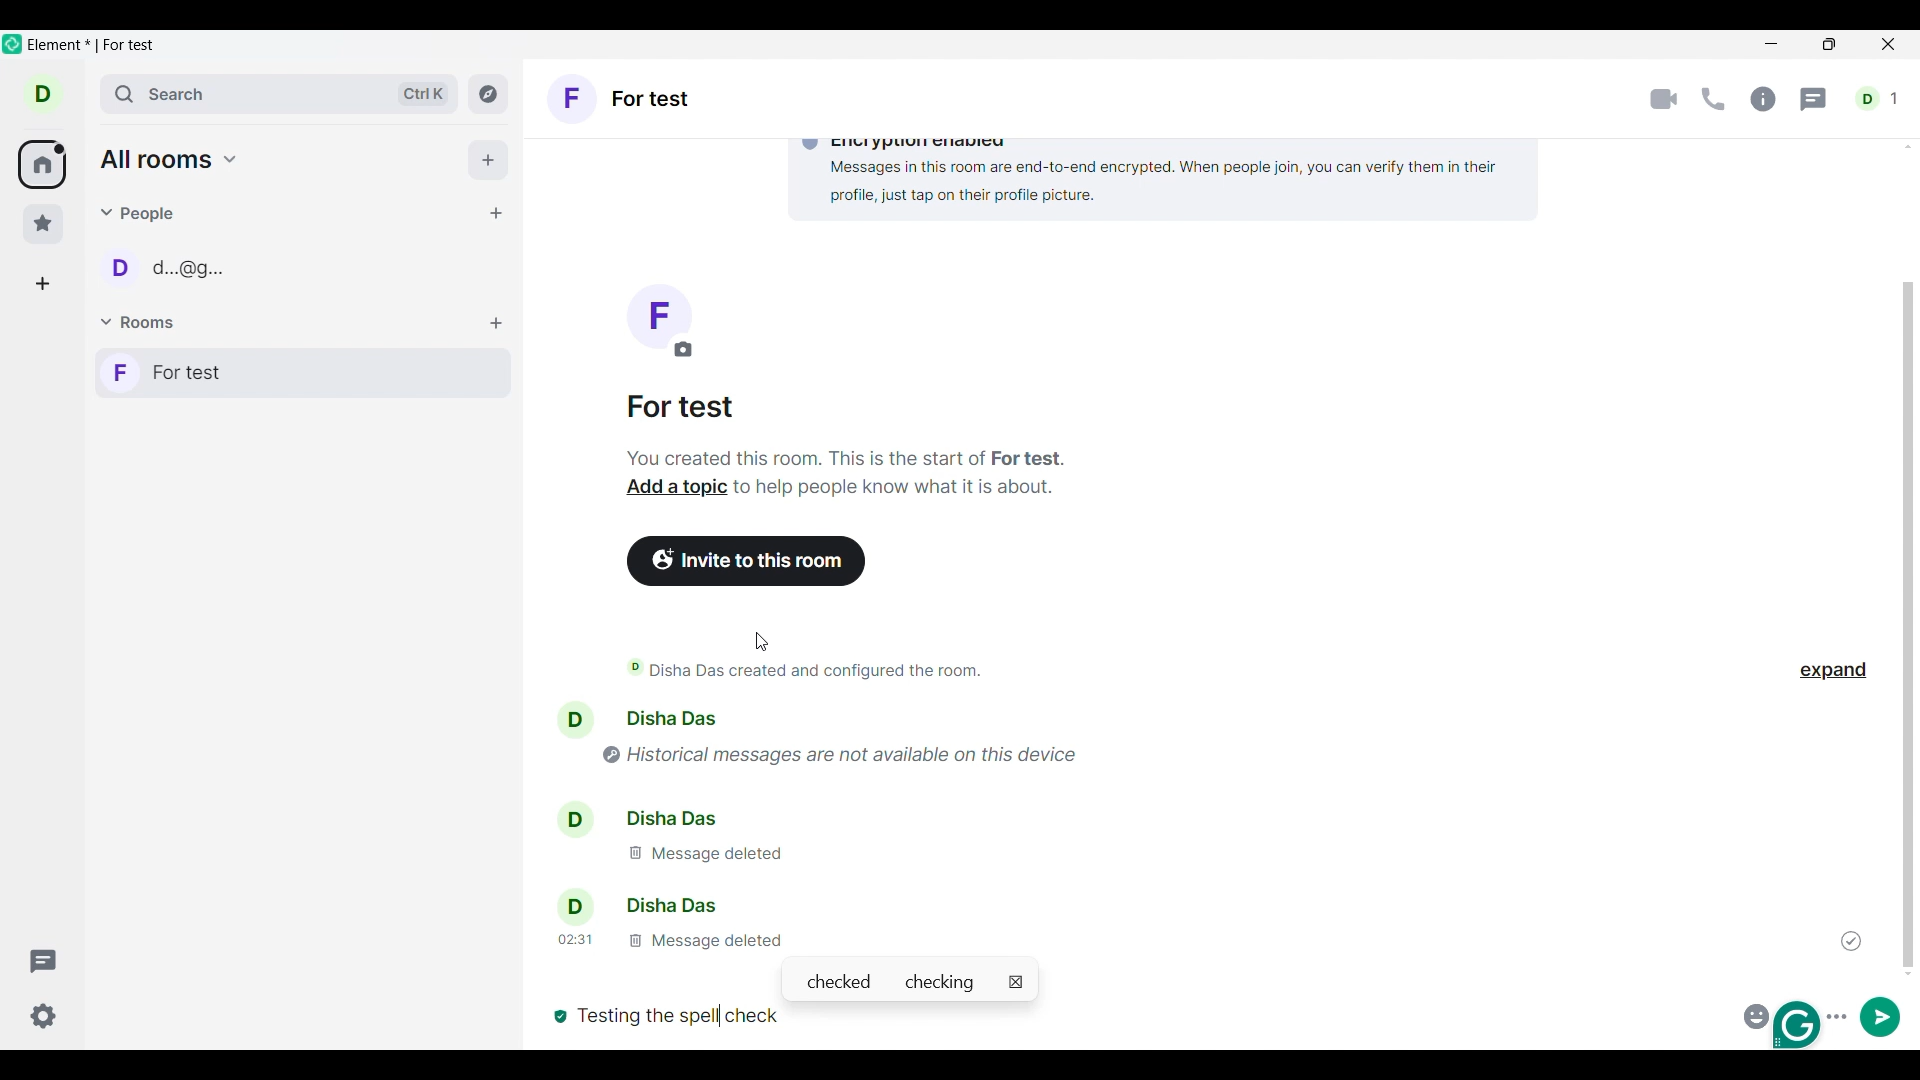 The width and height of the screenshot is (1920, 1080). I want to click on Add room, so click(496, 324).